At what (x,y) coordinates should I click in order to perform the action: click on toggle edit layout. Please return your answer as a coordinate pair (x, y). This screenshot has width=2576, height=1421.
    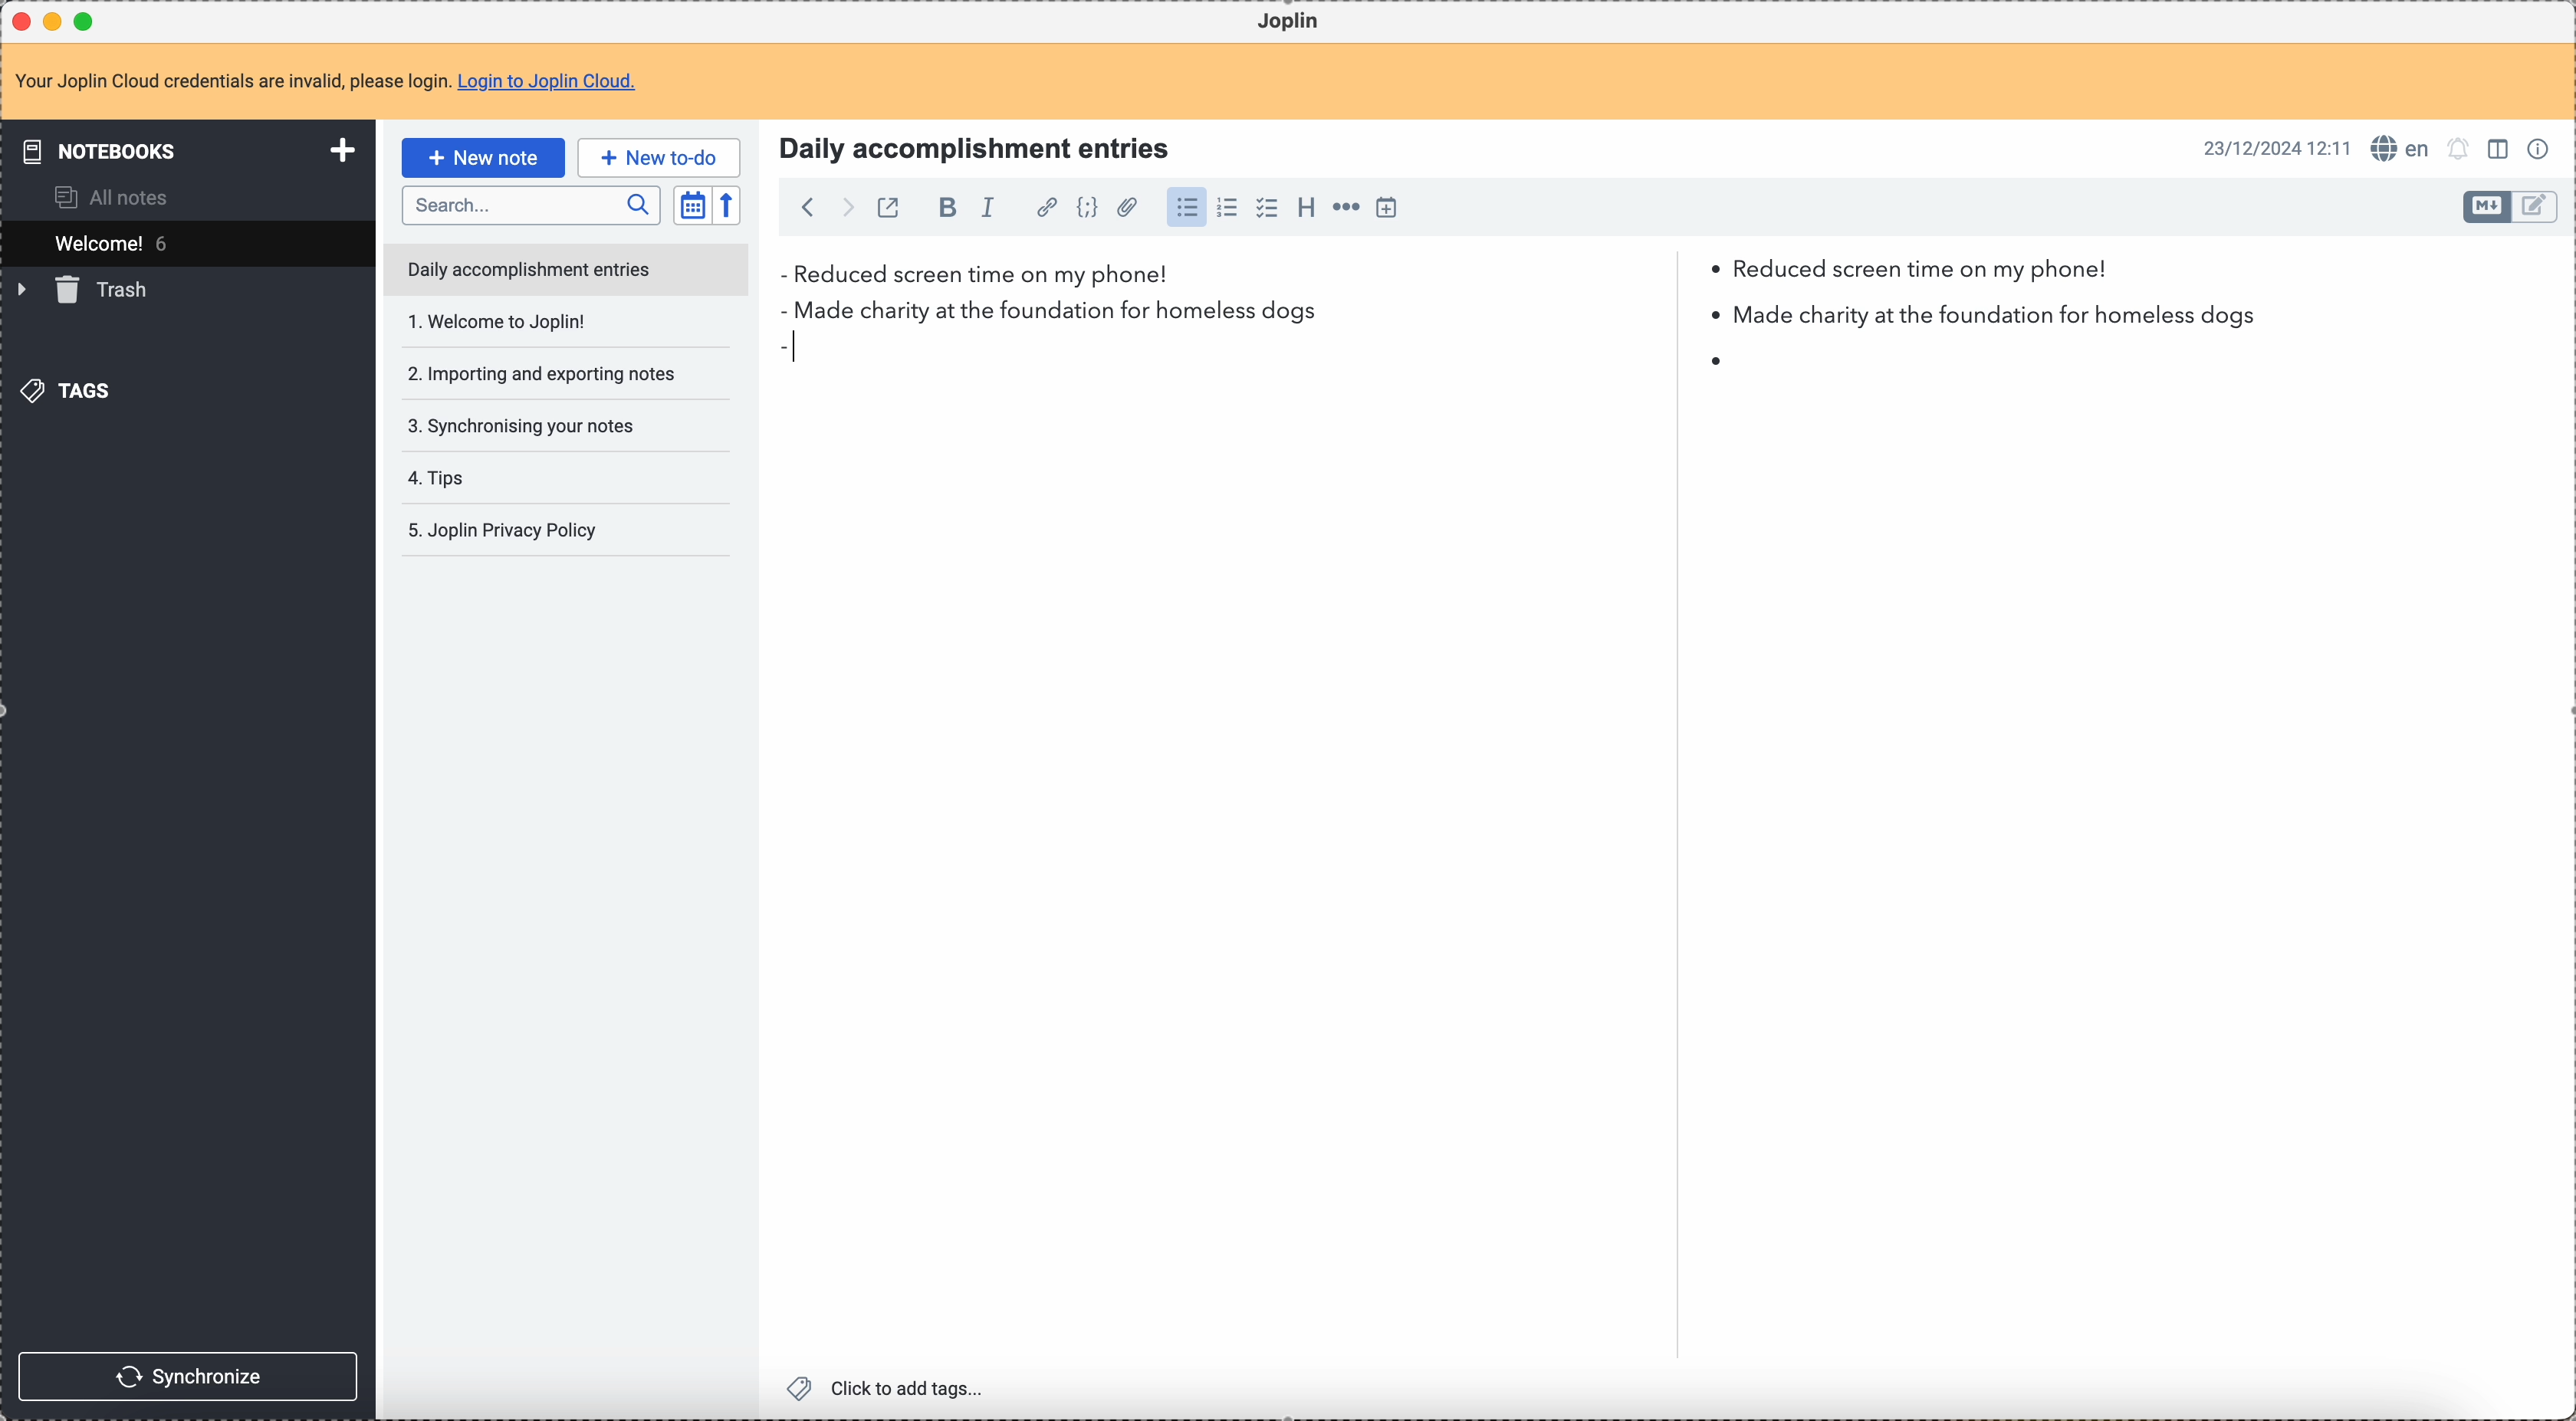
    Looking at the image, I should click on (2488, 207).